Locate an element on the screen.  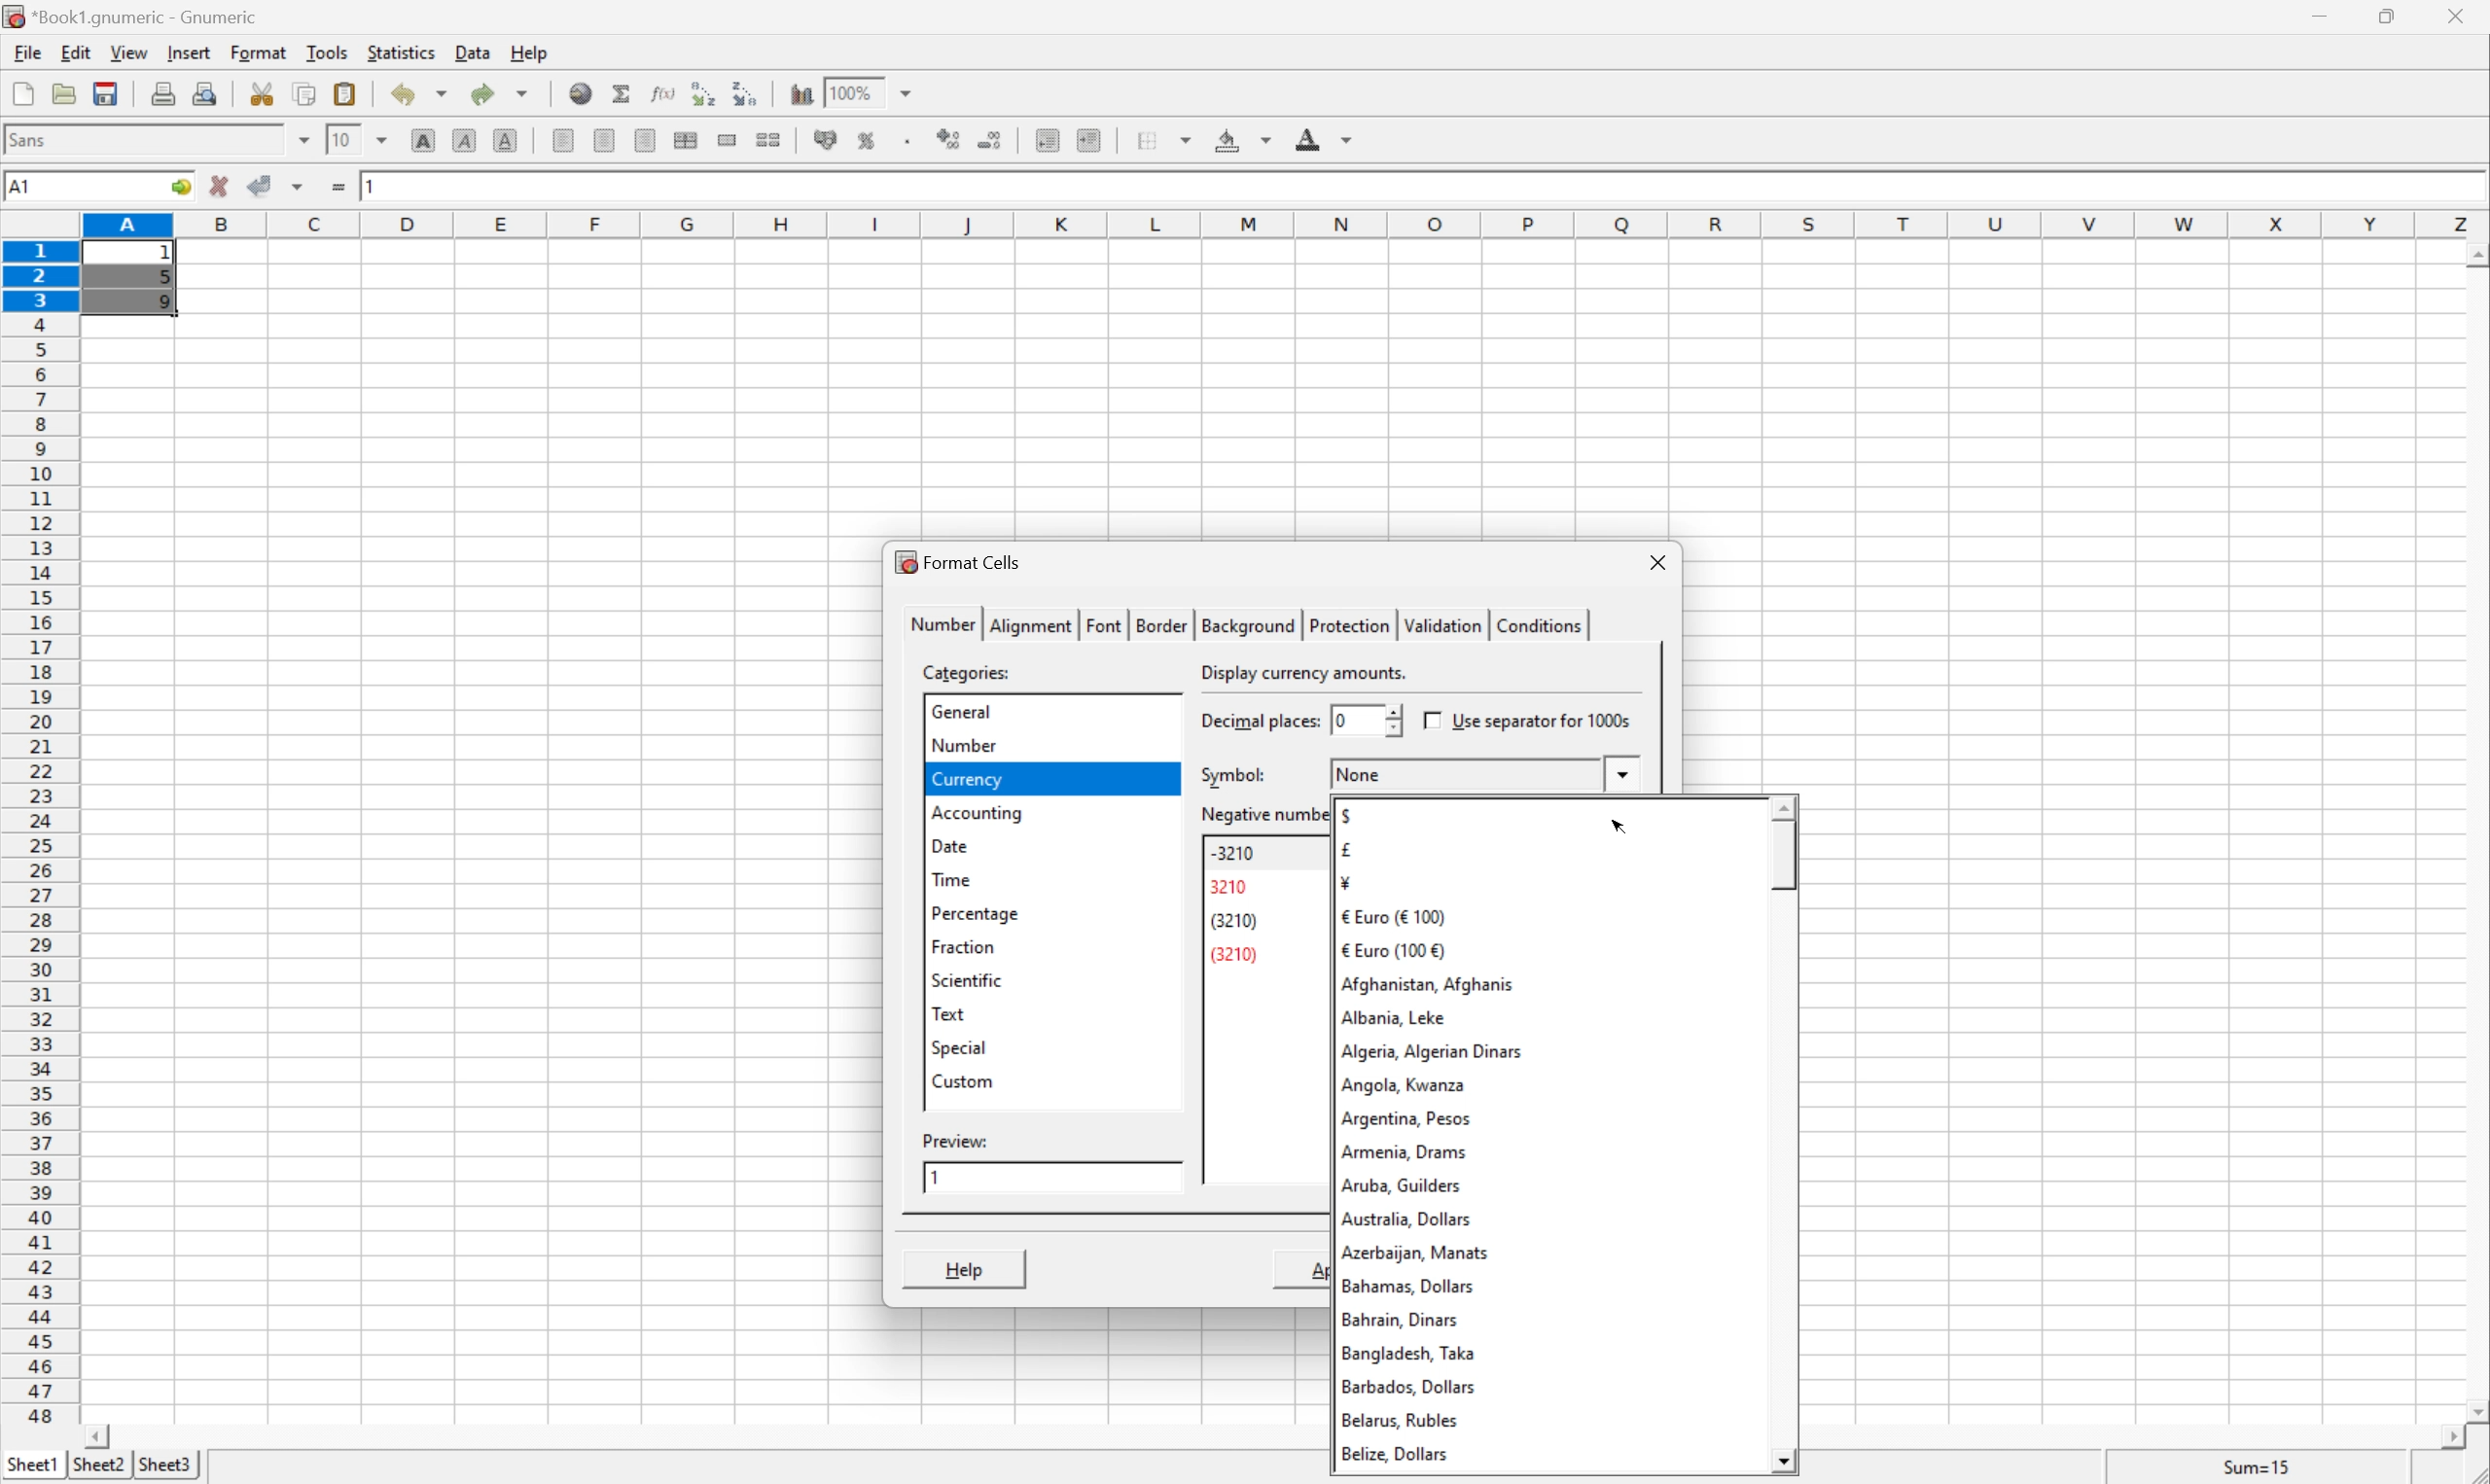
A1 is located at coordinates (24, 187).